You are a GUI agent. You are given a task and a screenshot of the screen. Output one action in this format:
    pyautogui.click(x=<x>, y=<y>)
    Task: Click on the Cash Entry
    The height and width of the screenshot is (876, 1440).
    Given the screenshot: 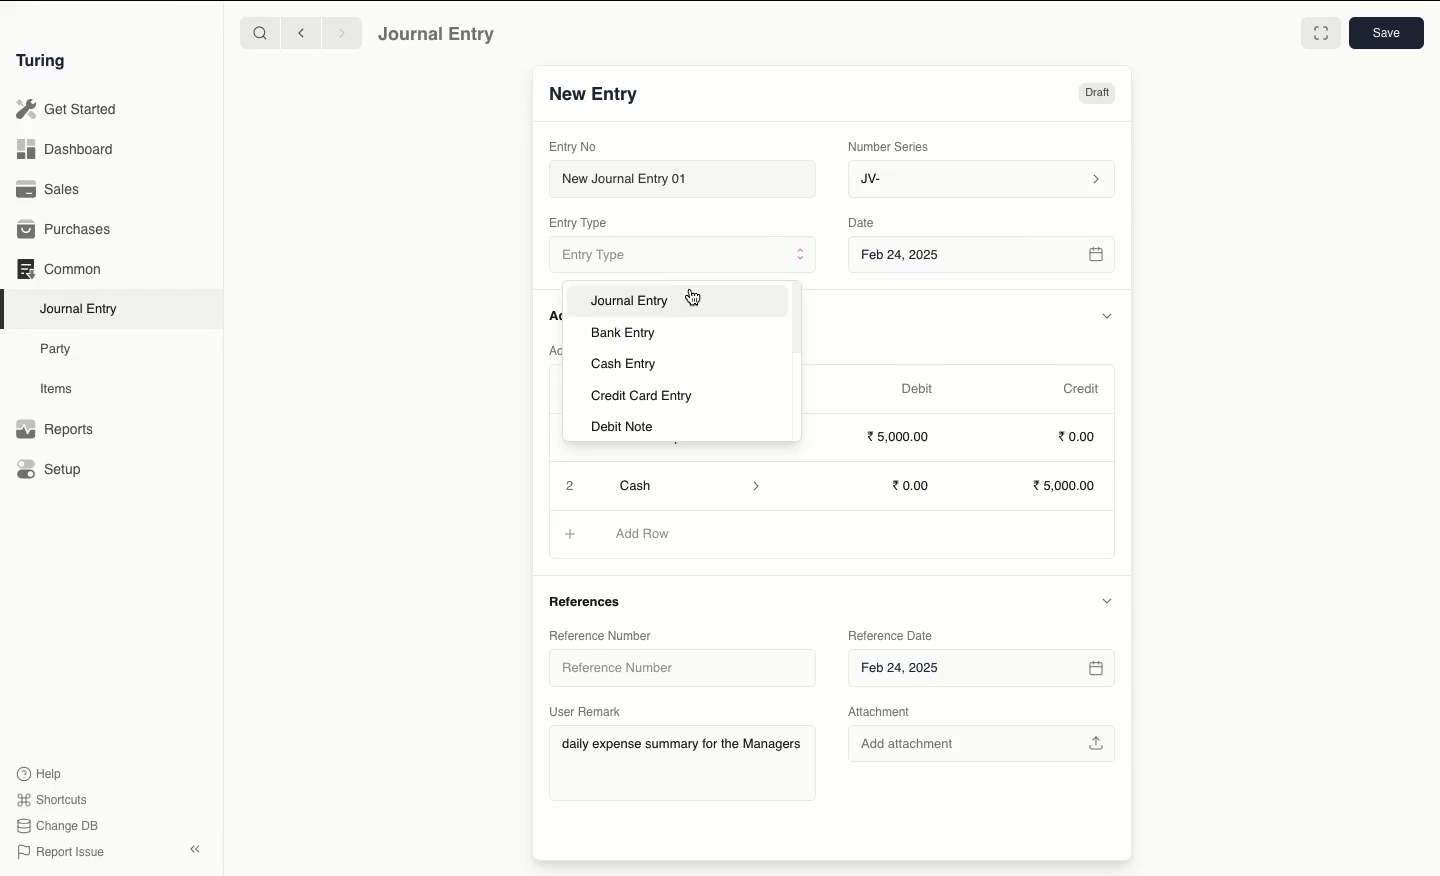 What is the action you would take?
    pyautogui.click(x=622, y=364)
    